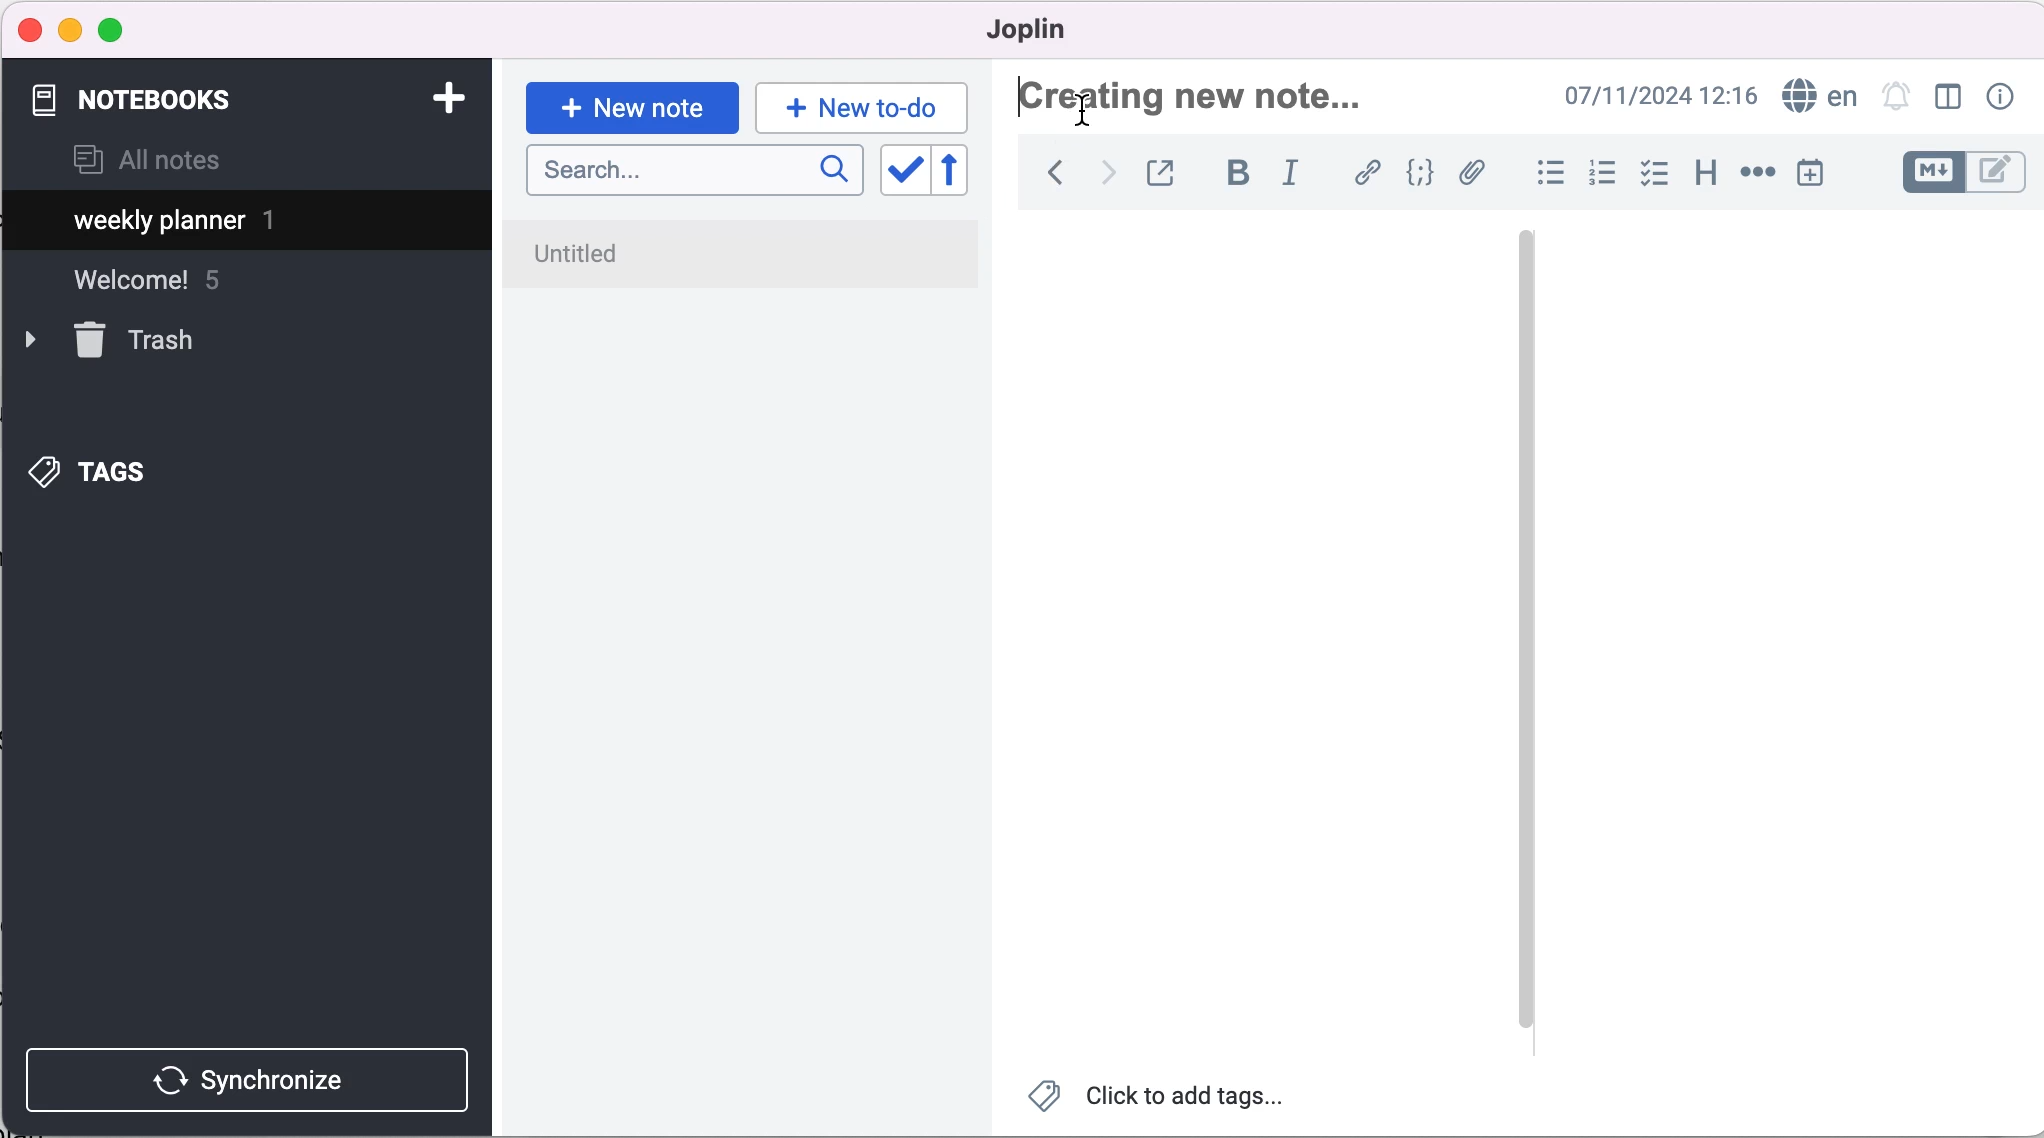 The image size is (2044, 1138). What do you see at coordinates (1171, 1100) in the screenshot?
I see `click to add tags` at bounding box center [1171, 1100].